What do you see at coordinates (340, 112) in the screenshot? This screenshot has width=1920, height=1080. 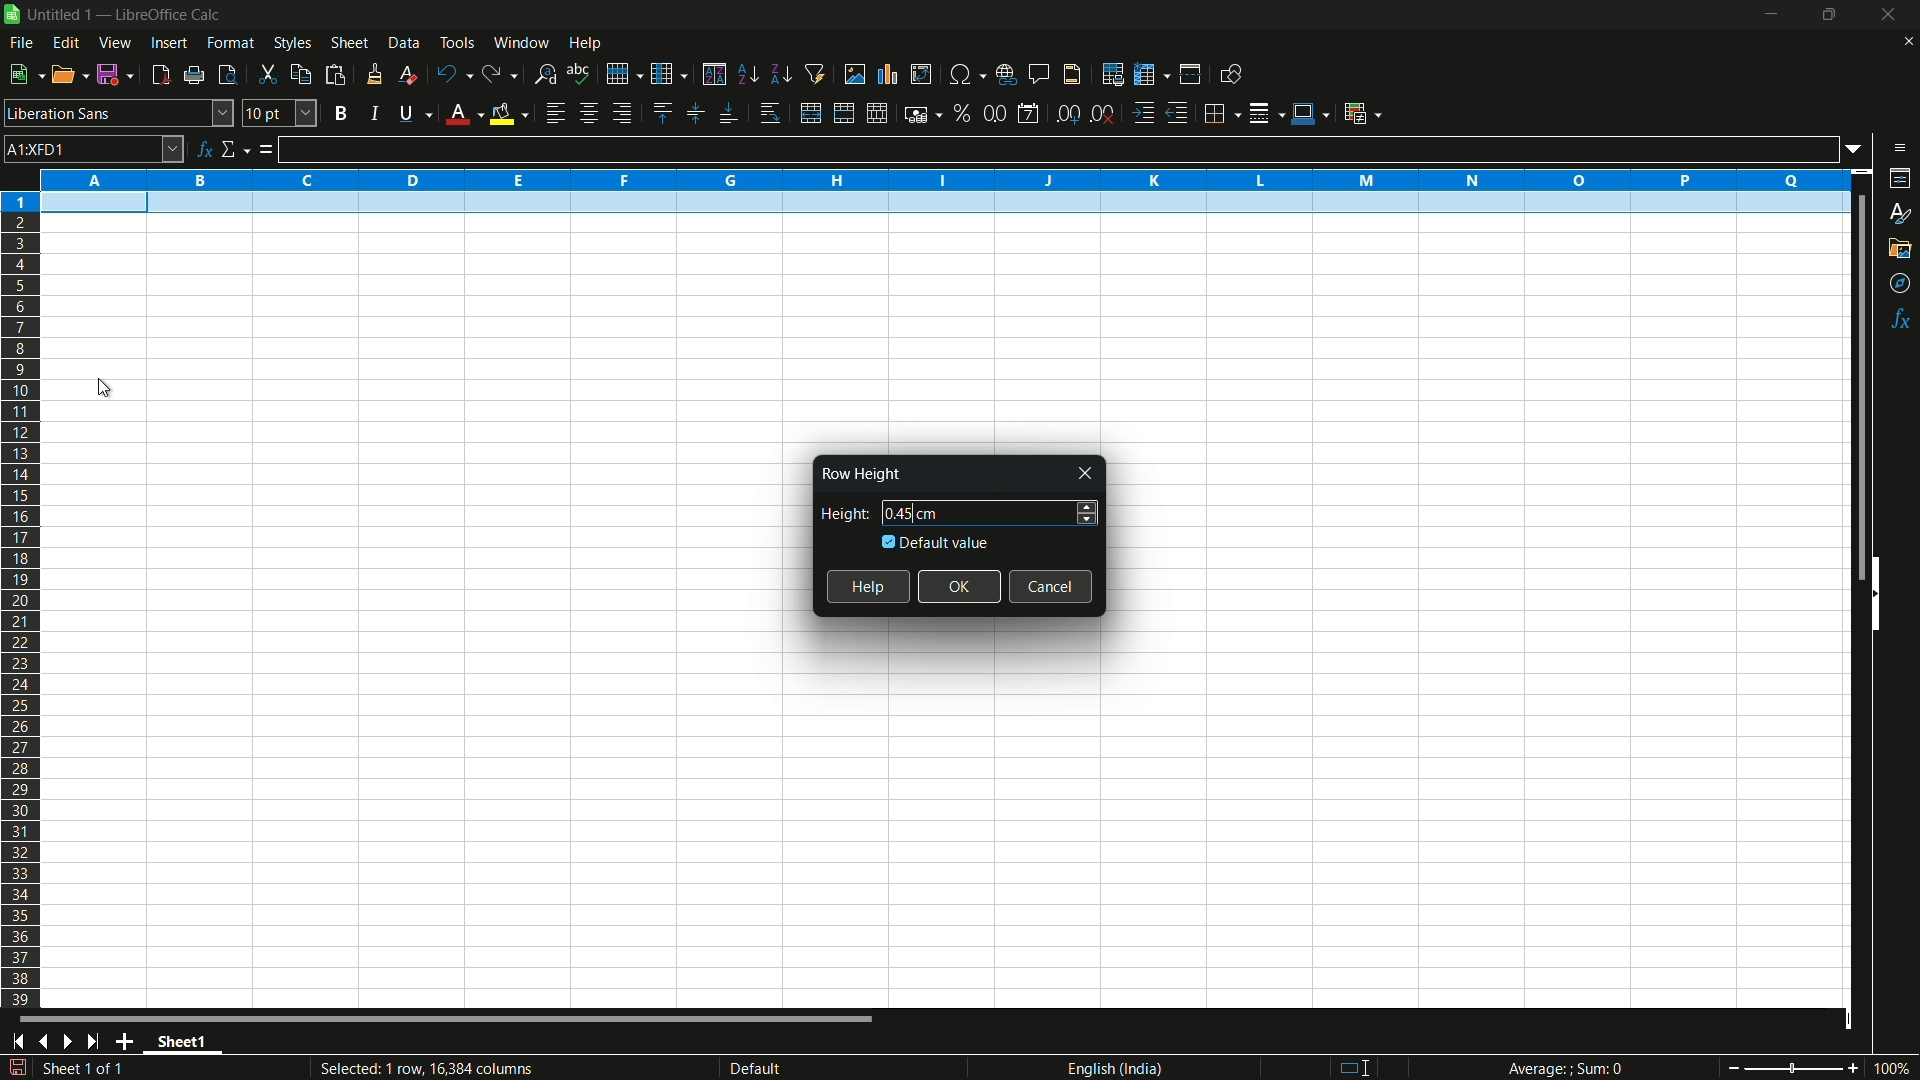 I see `bold` at bounding box center [340, 112].